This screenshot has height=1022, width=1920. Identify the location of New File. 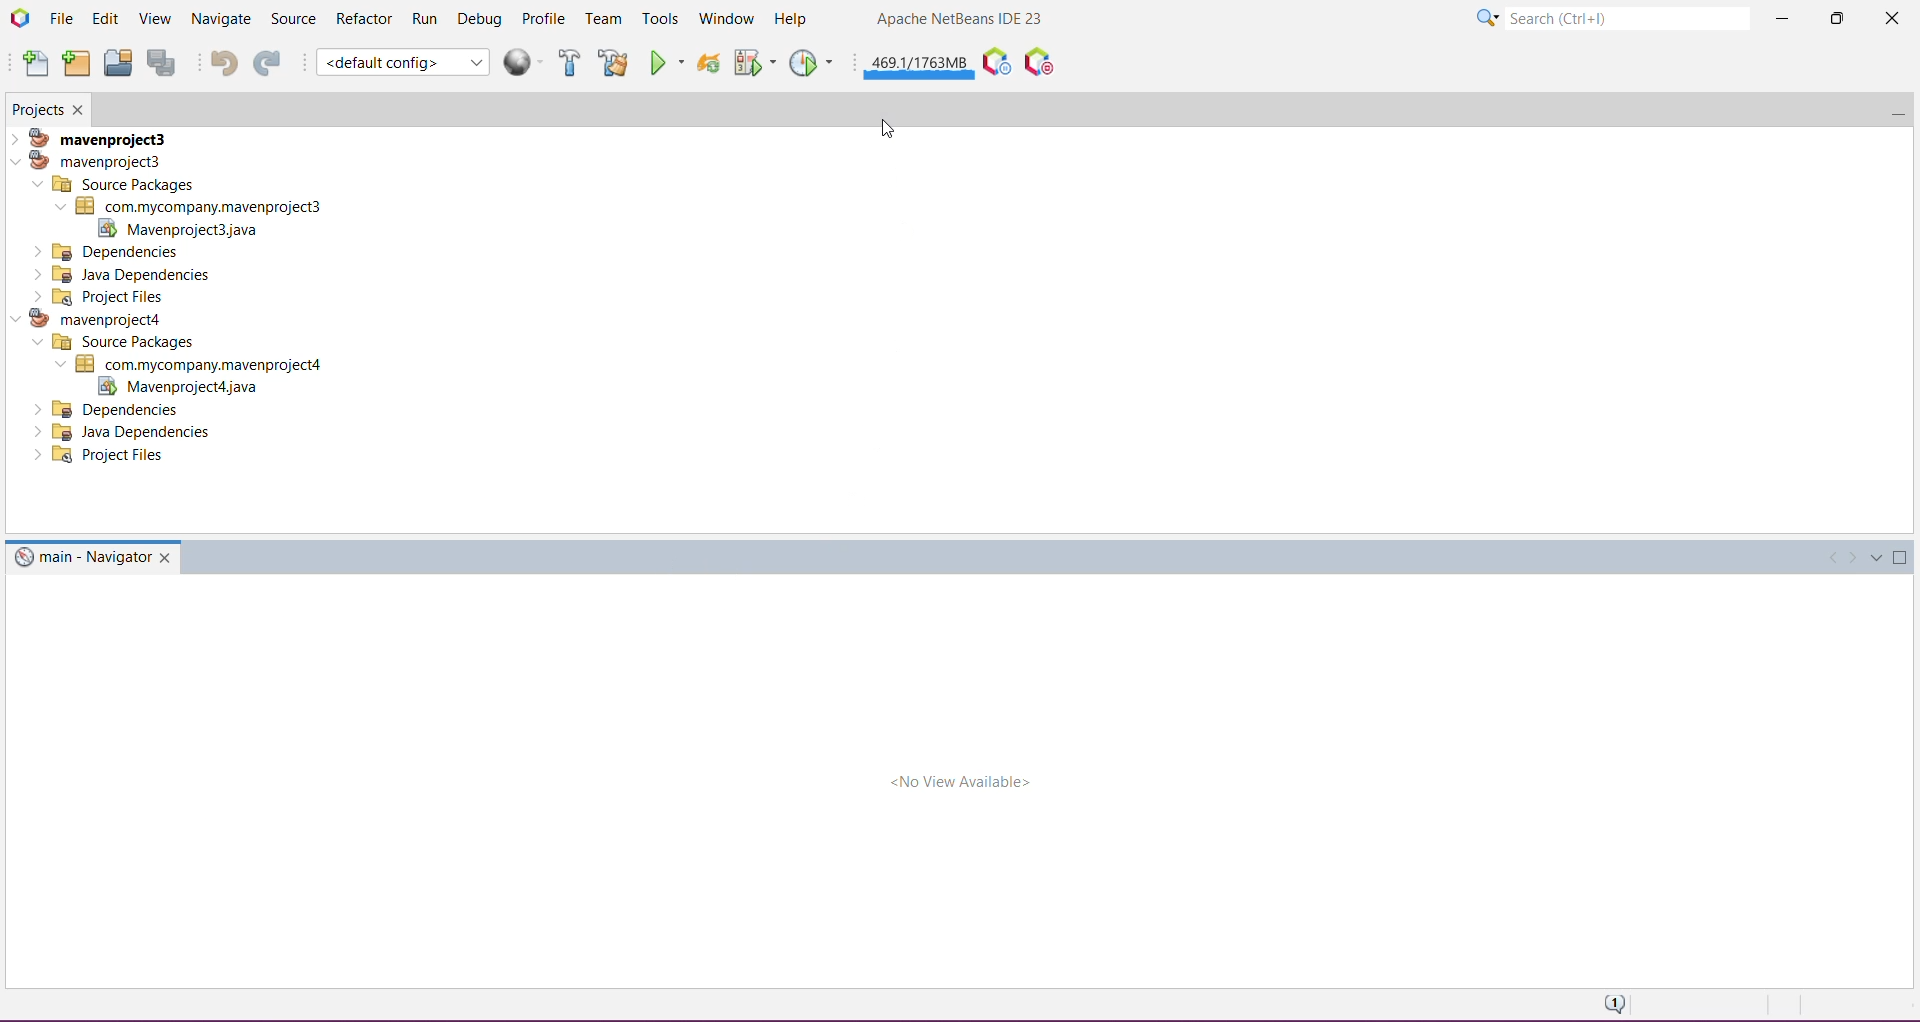
(34, 64).